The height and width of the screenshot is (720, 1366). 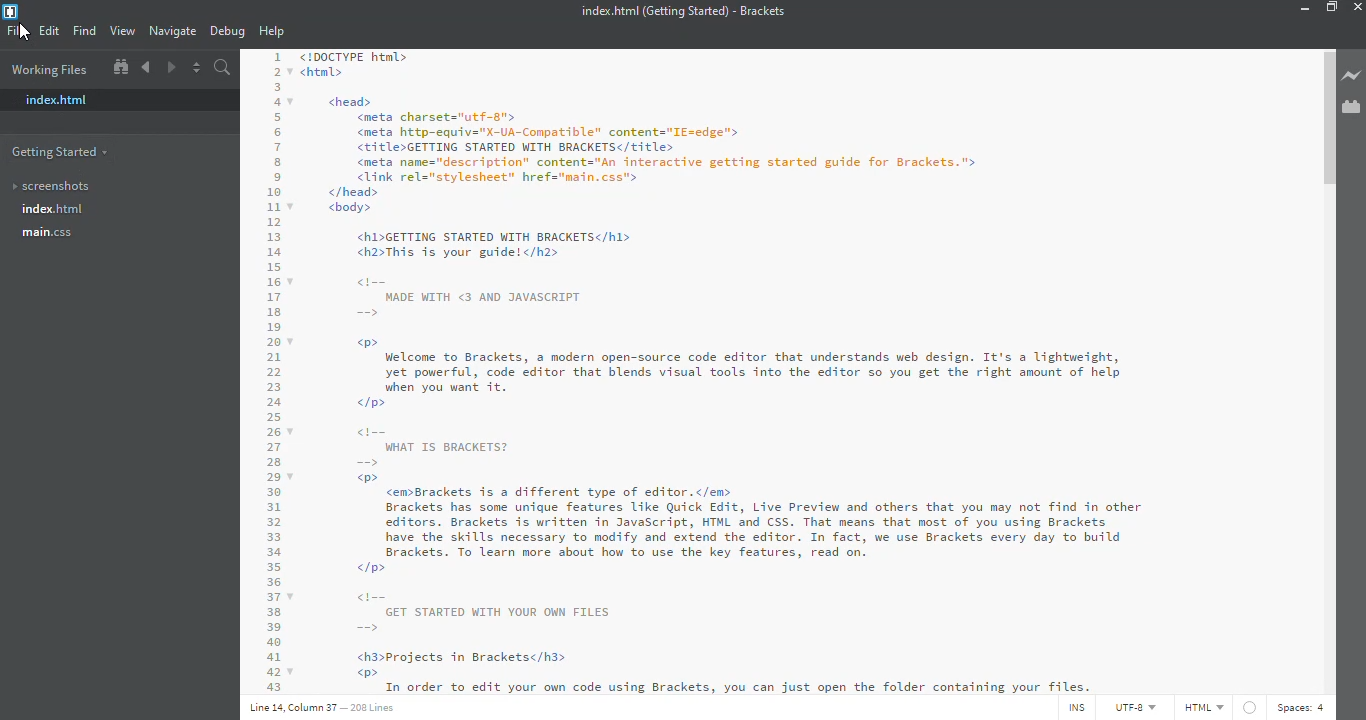 What do you see at coordinates (1303, 10) in the screenshot?
I see `minimize` at bounding box center [1303, 10].